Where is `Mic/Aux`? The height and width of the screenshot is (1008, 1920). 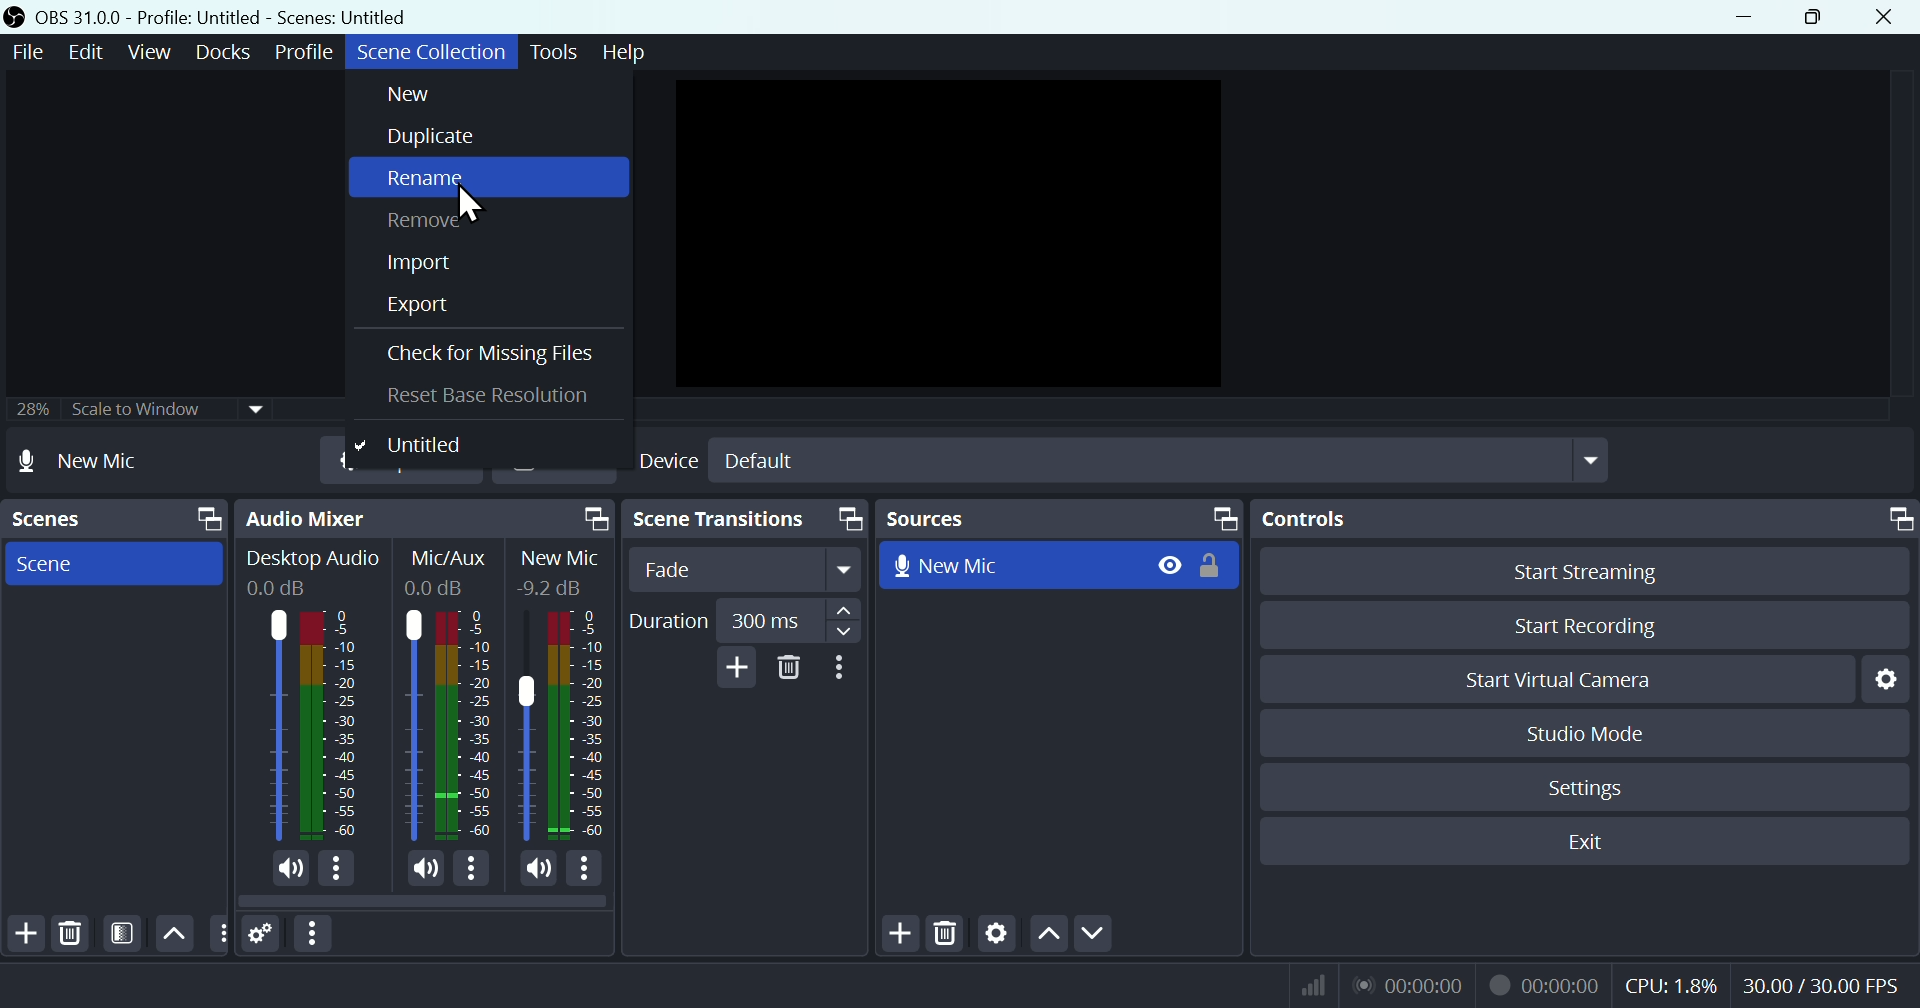
Mic/Aux is located at coordinates (452, 559).